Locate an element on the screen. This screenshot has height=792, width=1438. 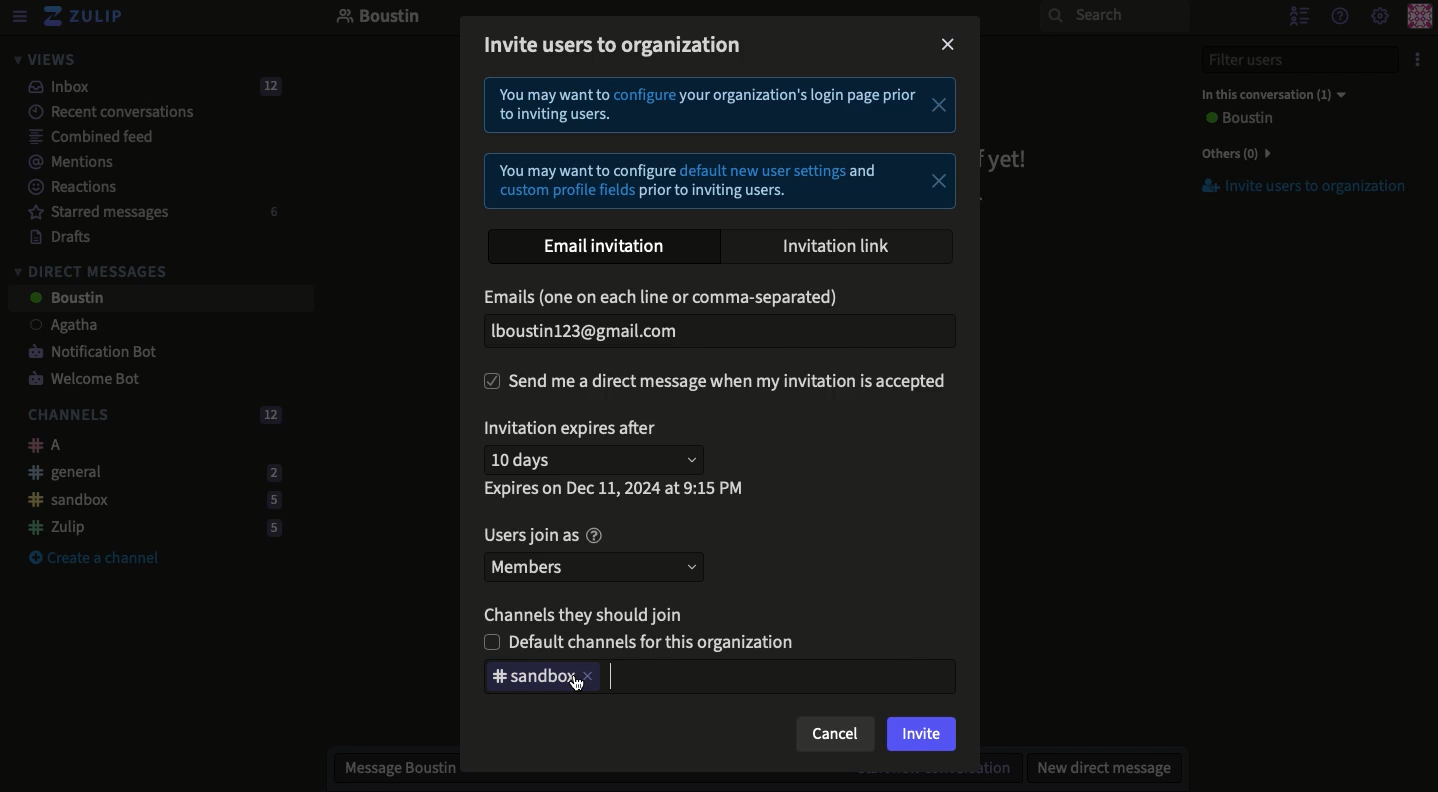
close is located at coordinates (591, 677).